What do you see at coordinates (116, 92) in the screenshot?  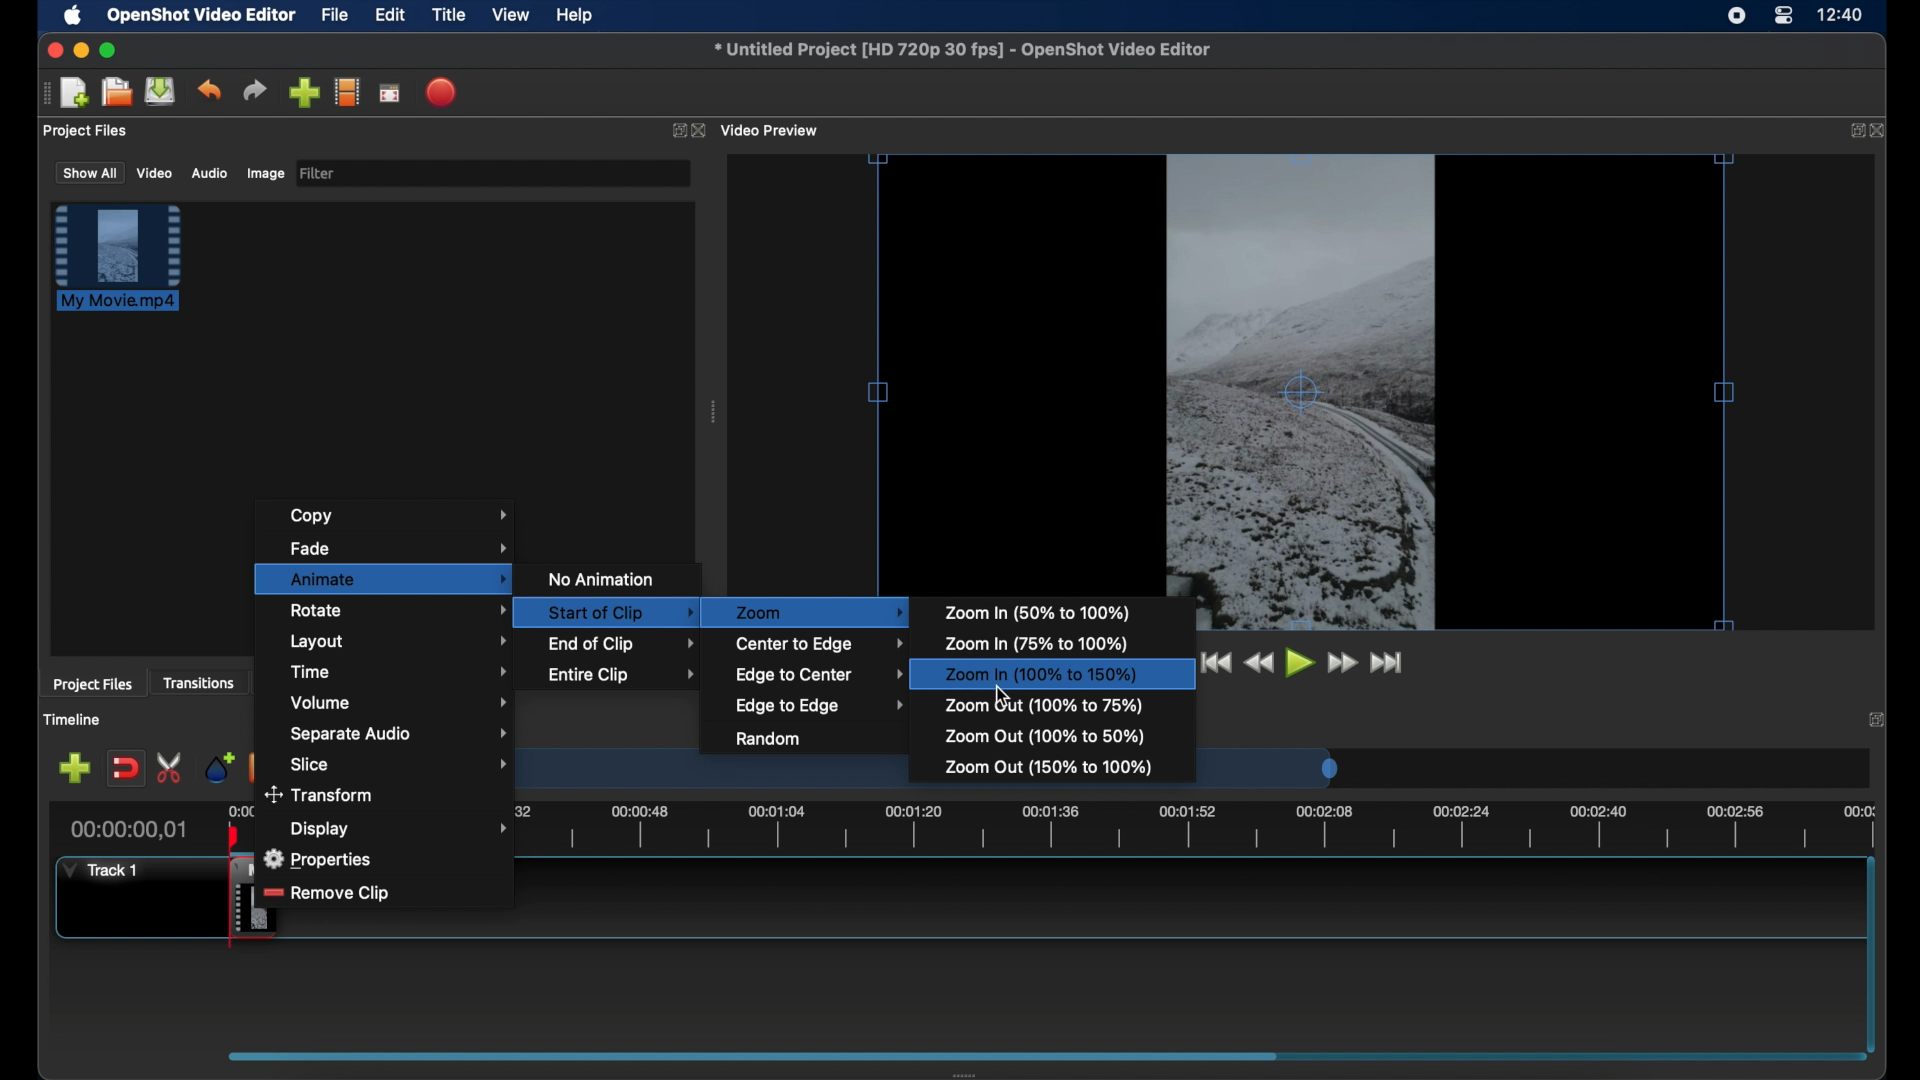 I see `open project` at bounding box center [116, 92].